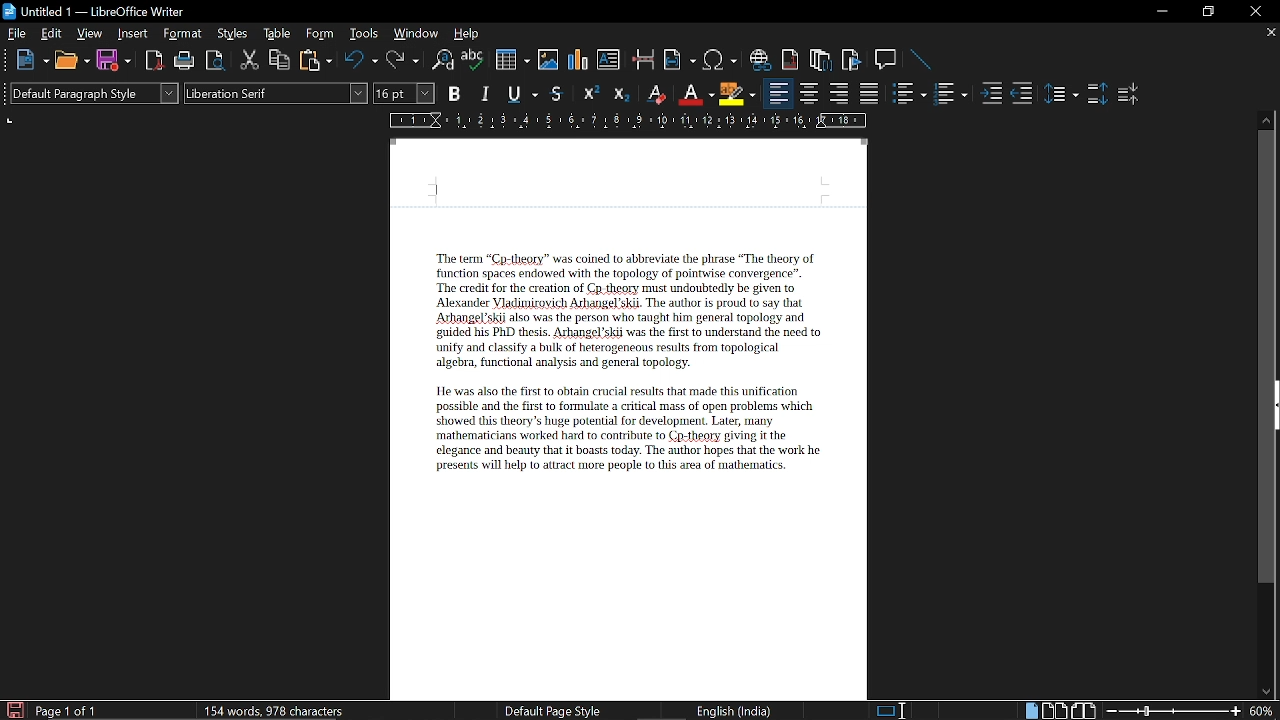 The image size is (1280, 720). What do you see at coordinates (918, 61) in the screenshot?
I see `Line` at bounding box center [918, 61].